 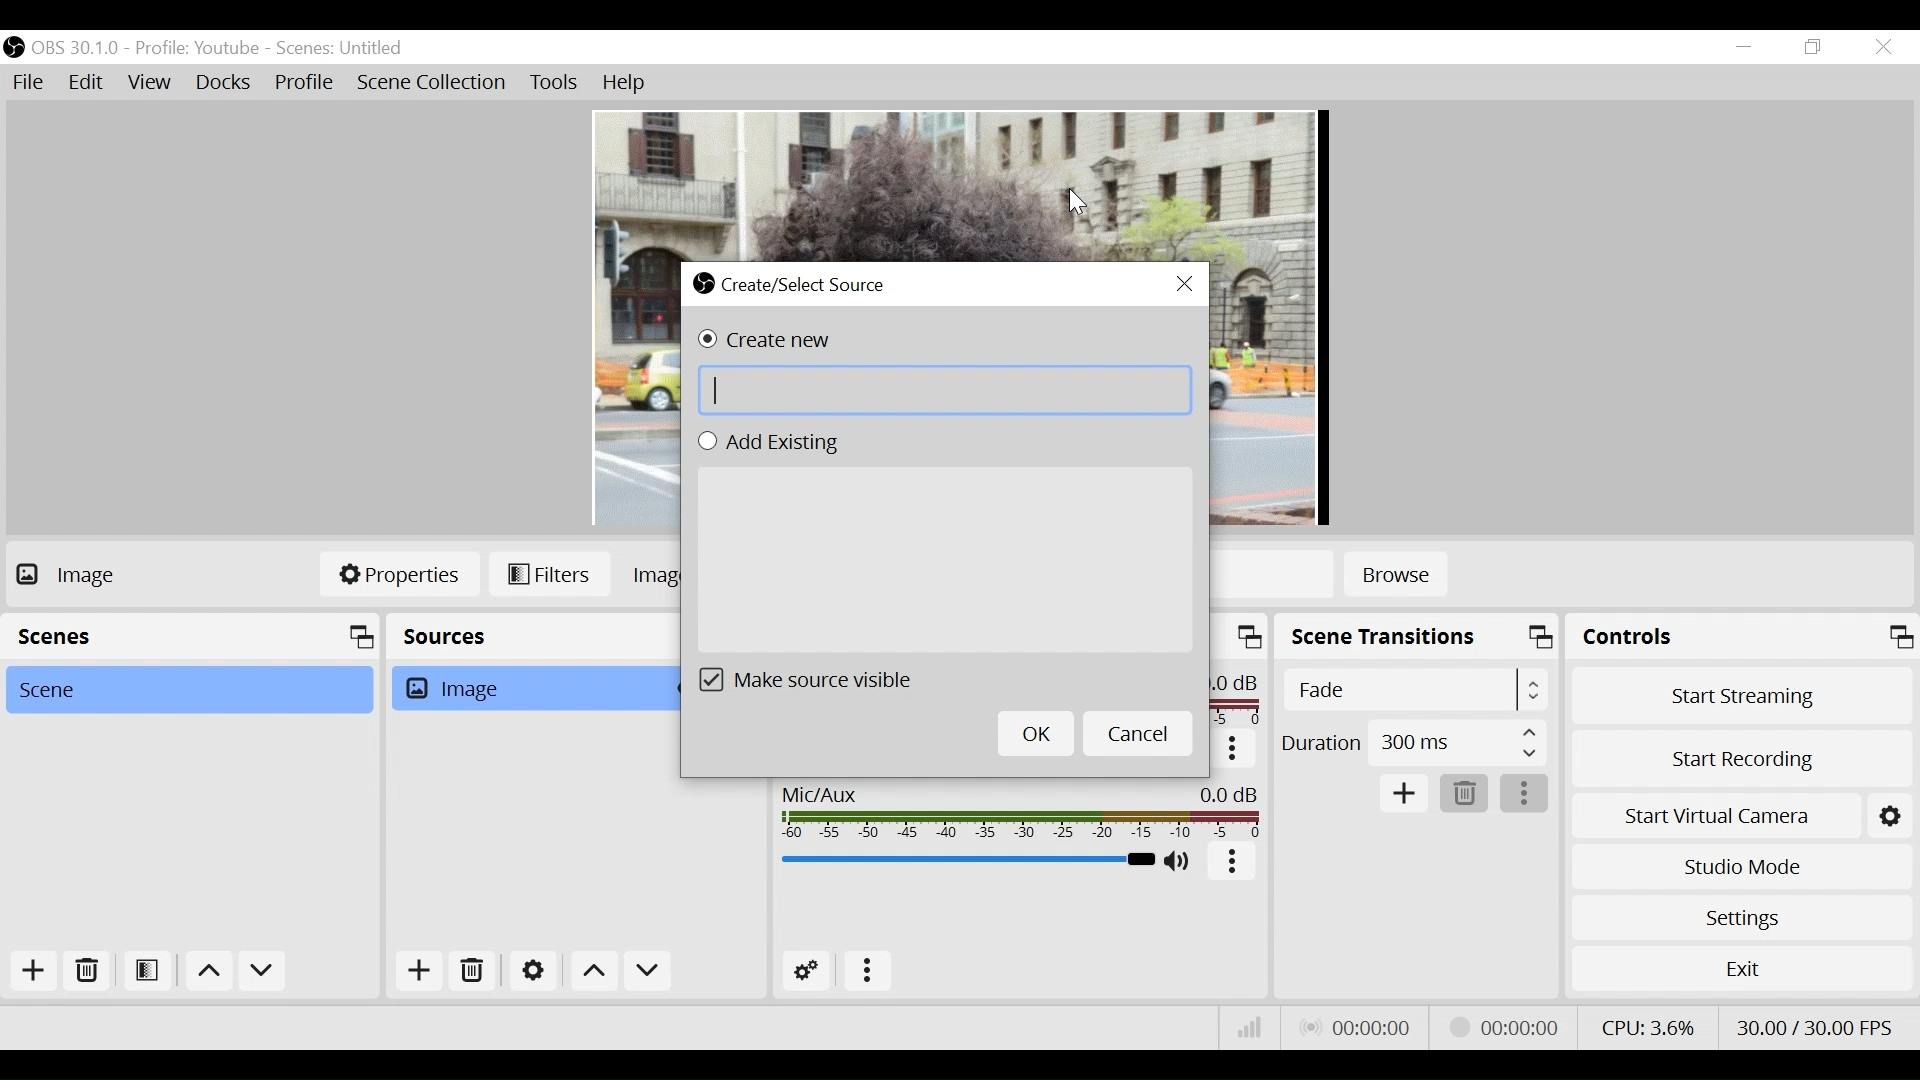 What do you see at coordinates (196, 49) in the screenshot?
I see `Profile` at bounding box center [196, 49].